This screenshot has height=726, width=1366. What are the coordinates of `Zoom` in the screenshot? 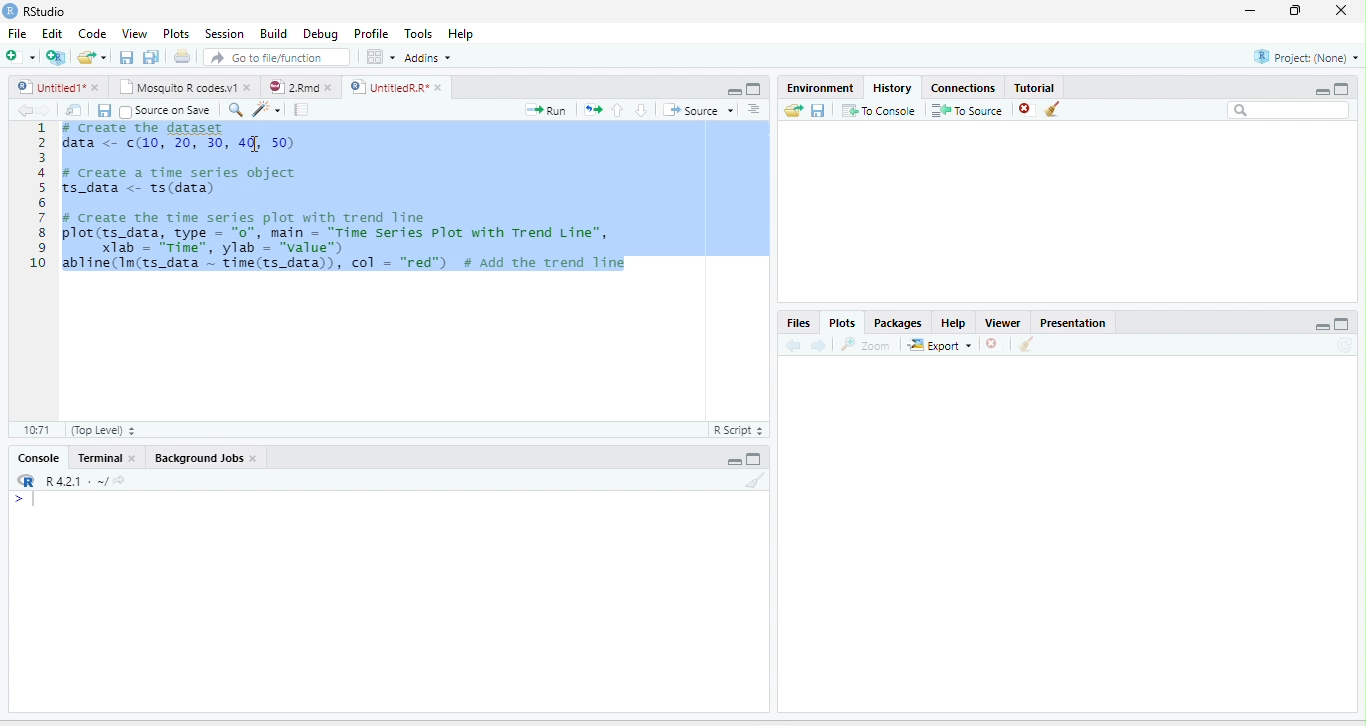 It's located at (867, 344).